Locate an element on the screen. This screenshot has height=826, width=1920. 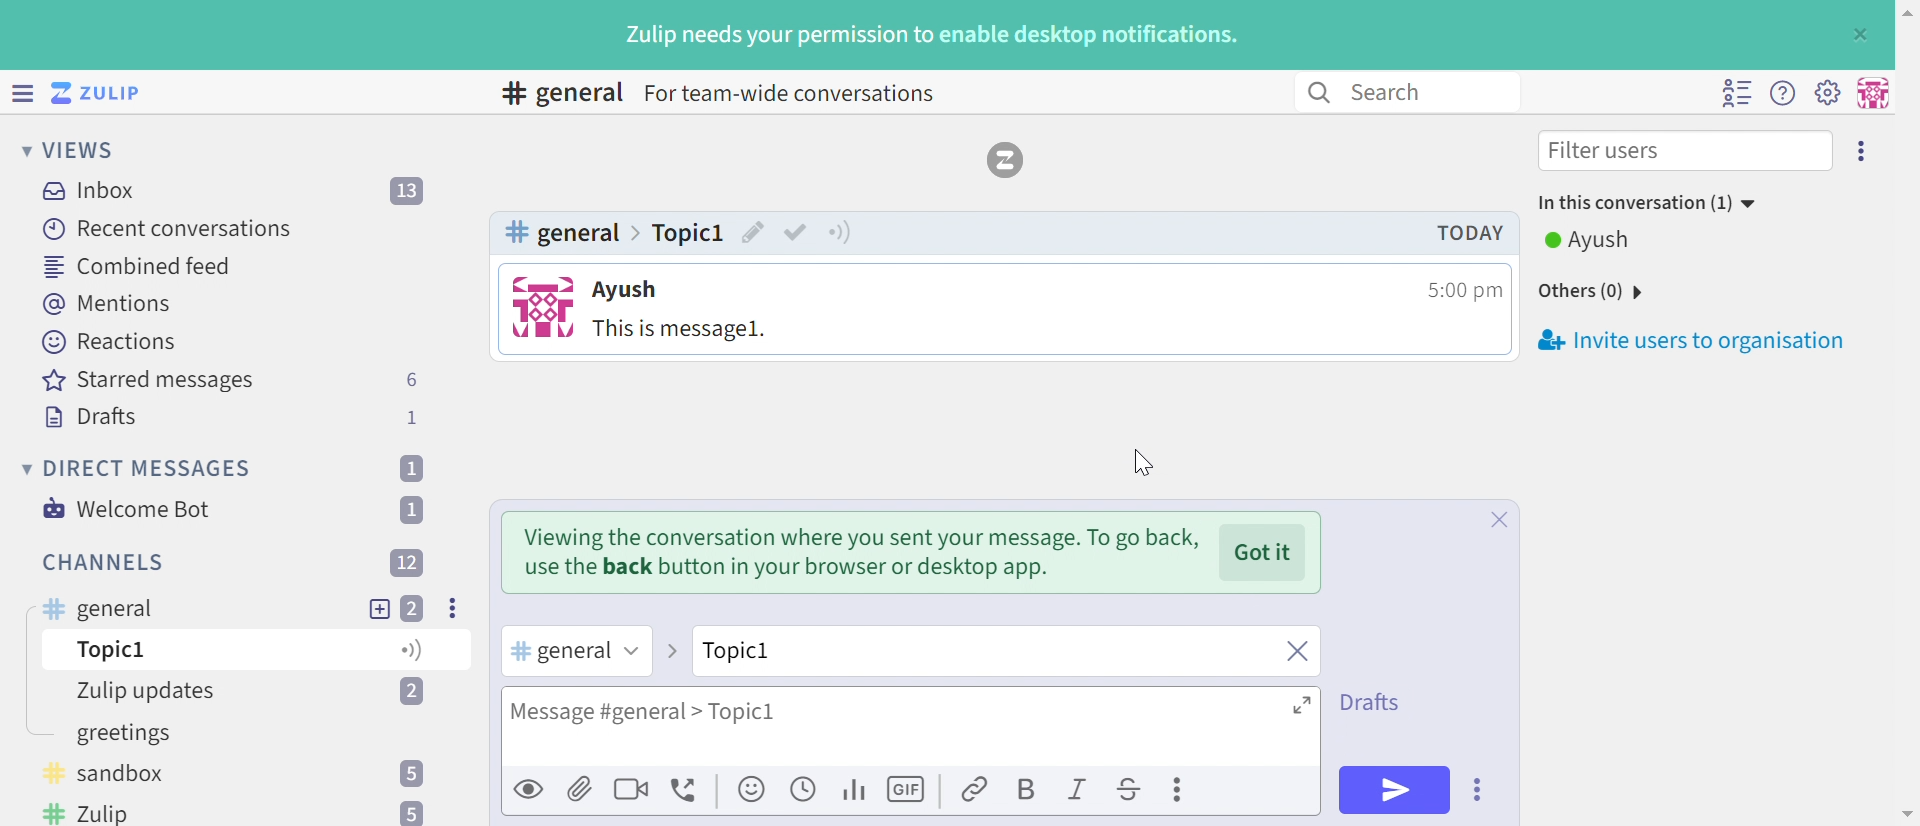
Drafts is located at coordinates (91, 419).